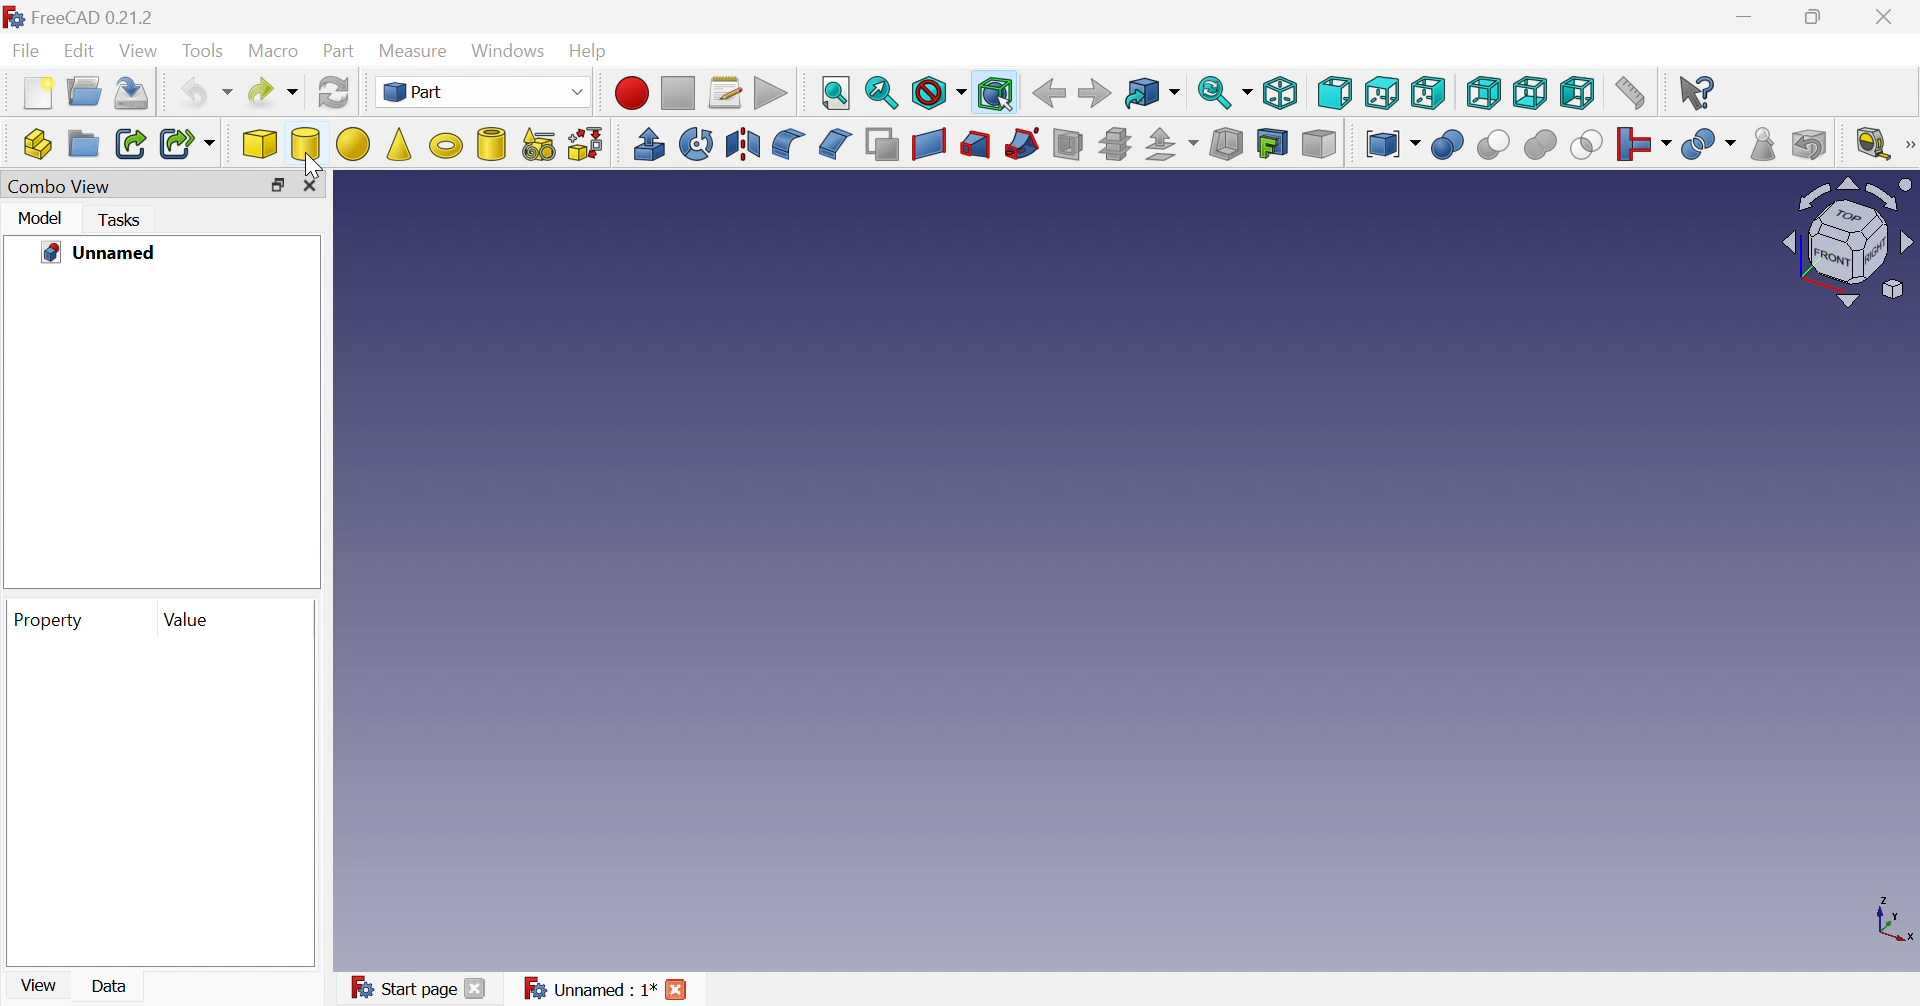 Image resolution: width=1920 pixels, height=1006 pixels. What do you see at coordinates (84, 91) in the screenshot?
I see `Open...` at bounding box center [84, 91].